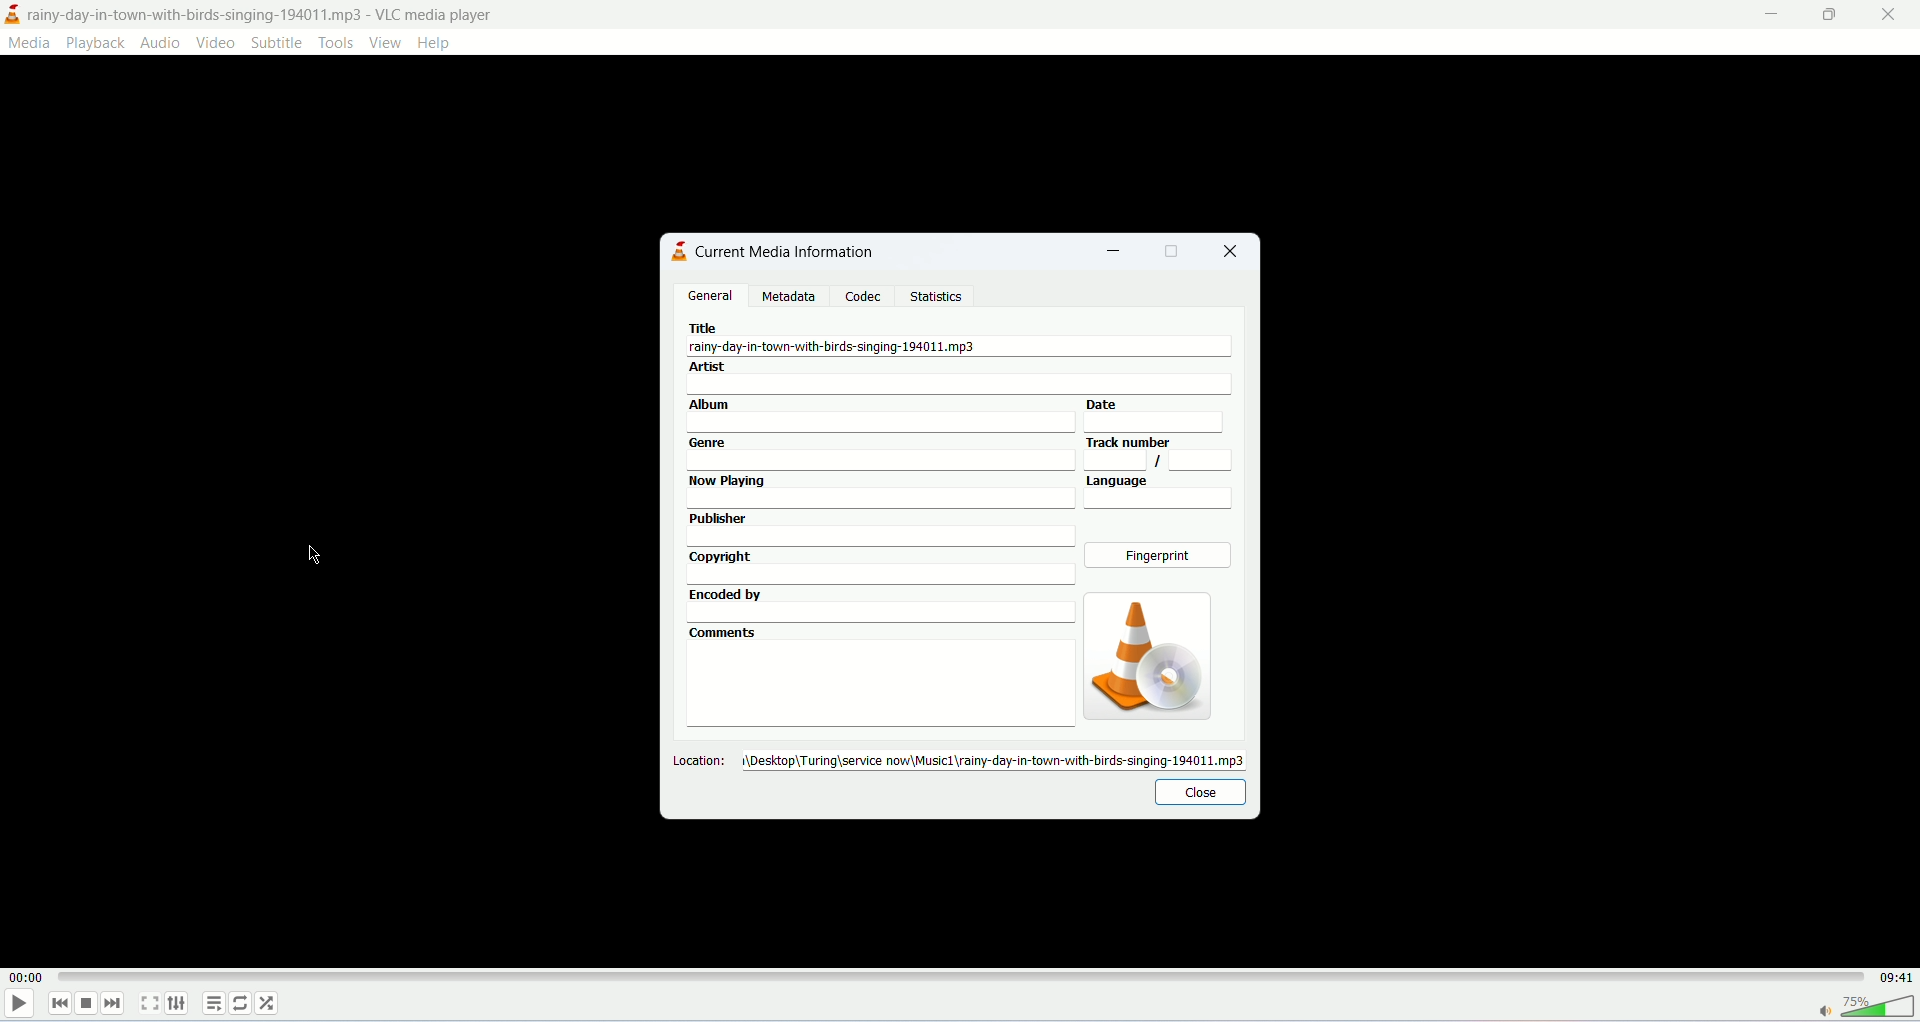 Image resolution: width=1920 pixels, height=1022 pixels. What do you see at coordinates (266, 1004) in the screenshot?
I see `shuffle` at bounding box center [266, 1004].